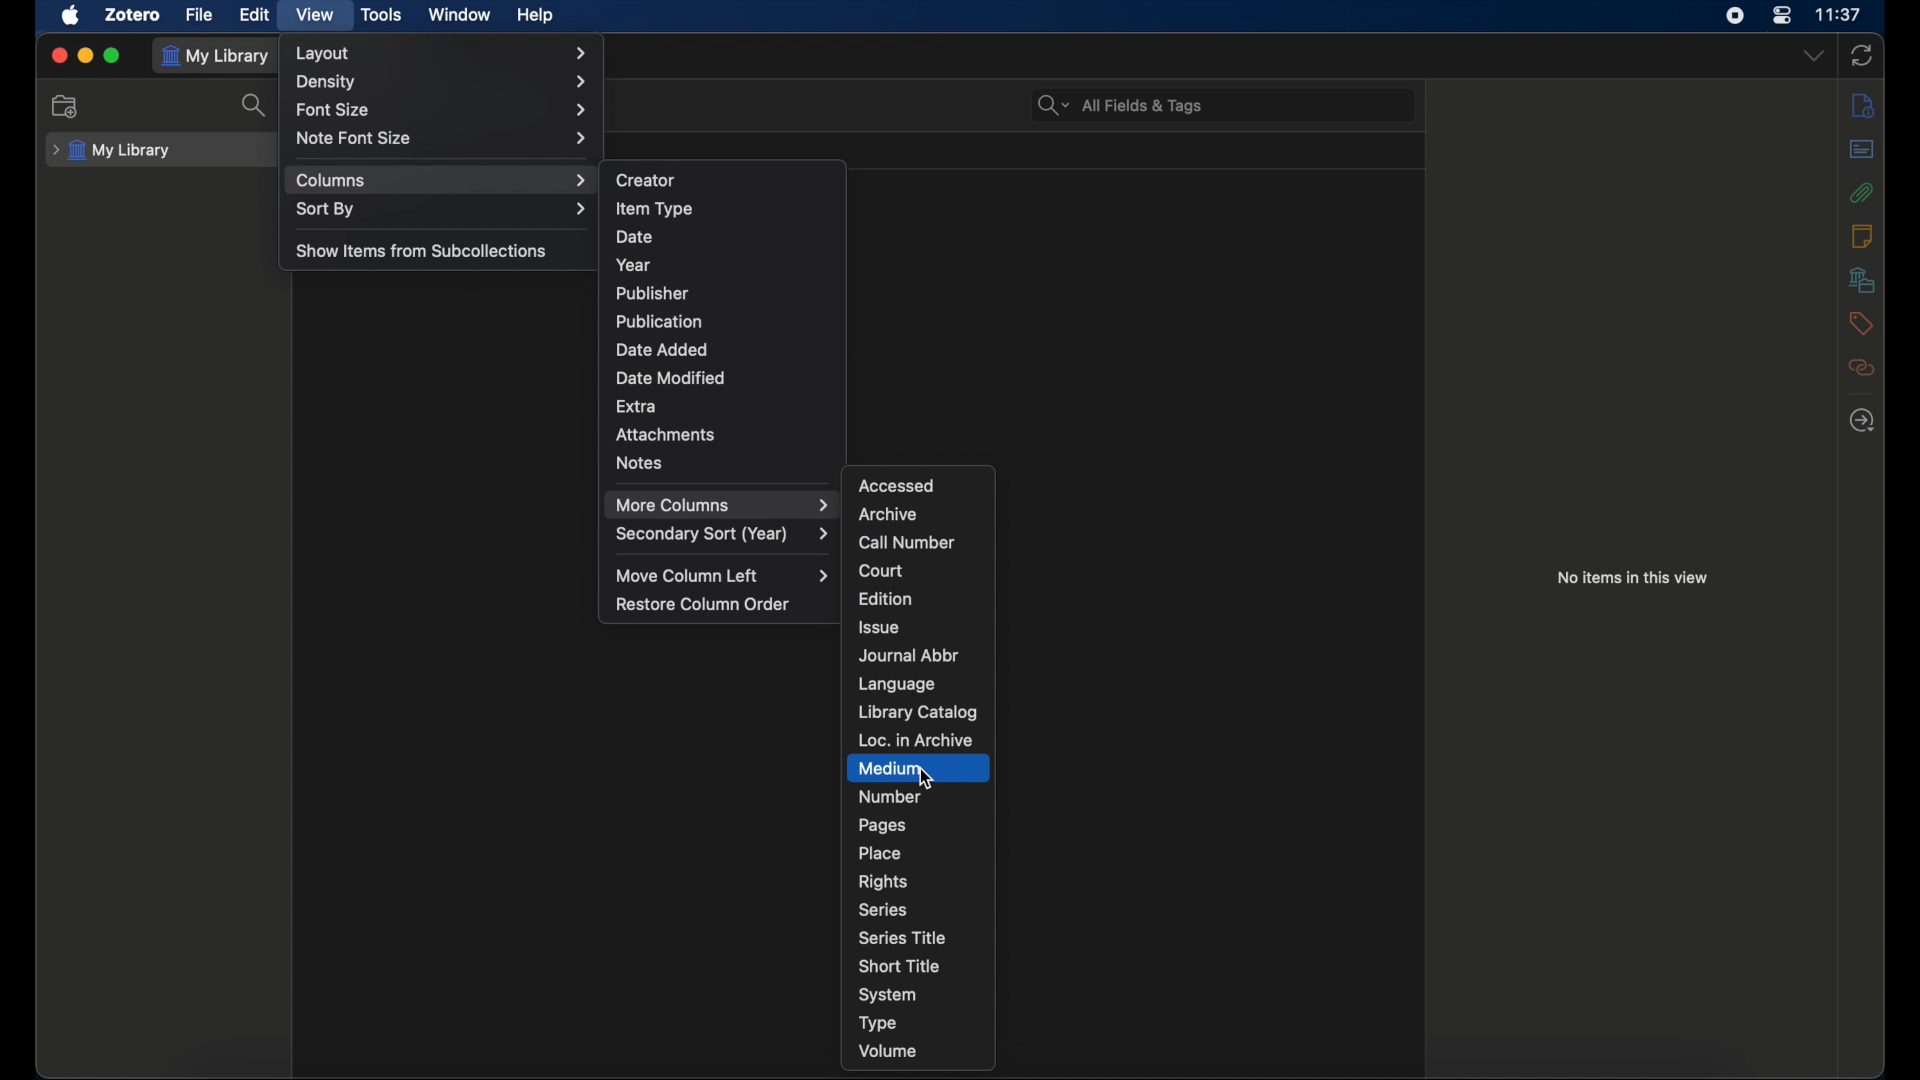  What do you see at coordinates (72, 15) in the screenshot?
I see `apple` at bounding box center [72, 15].